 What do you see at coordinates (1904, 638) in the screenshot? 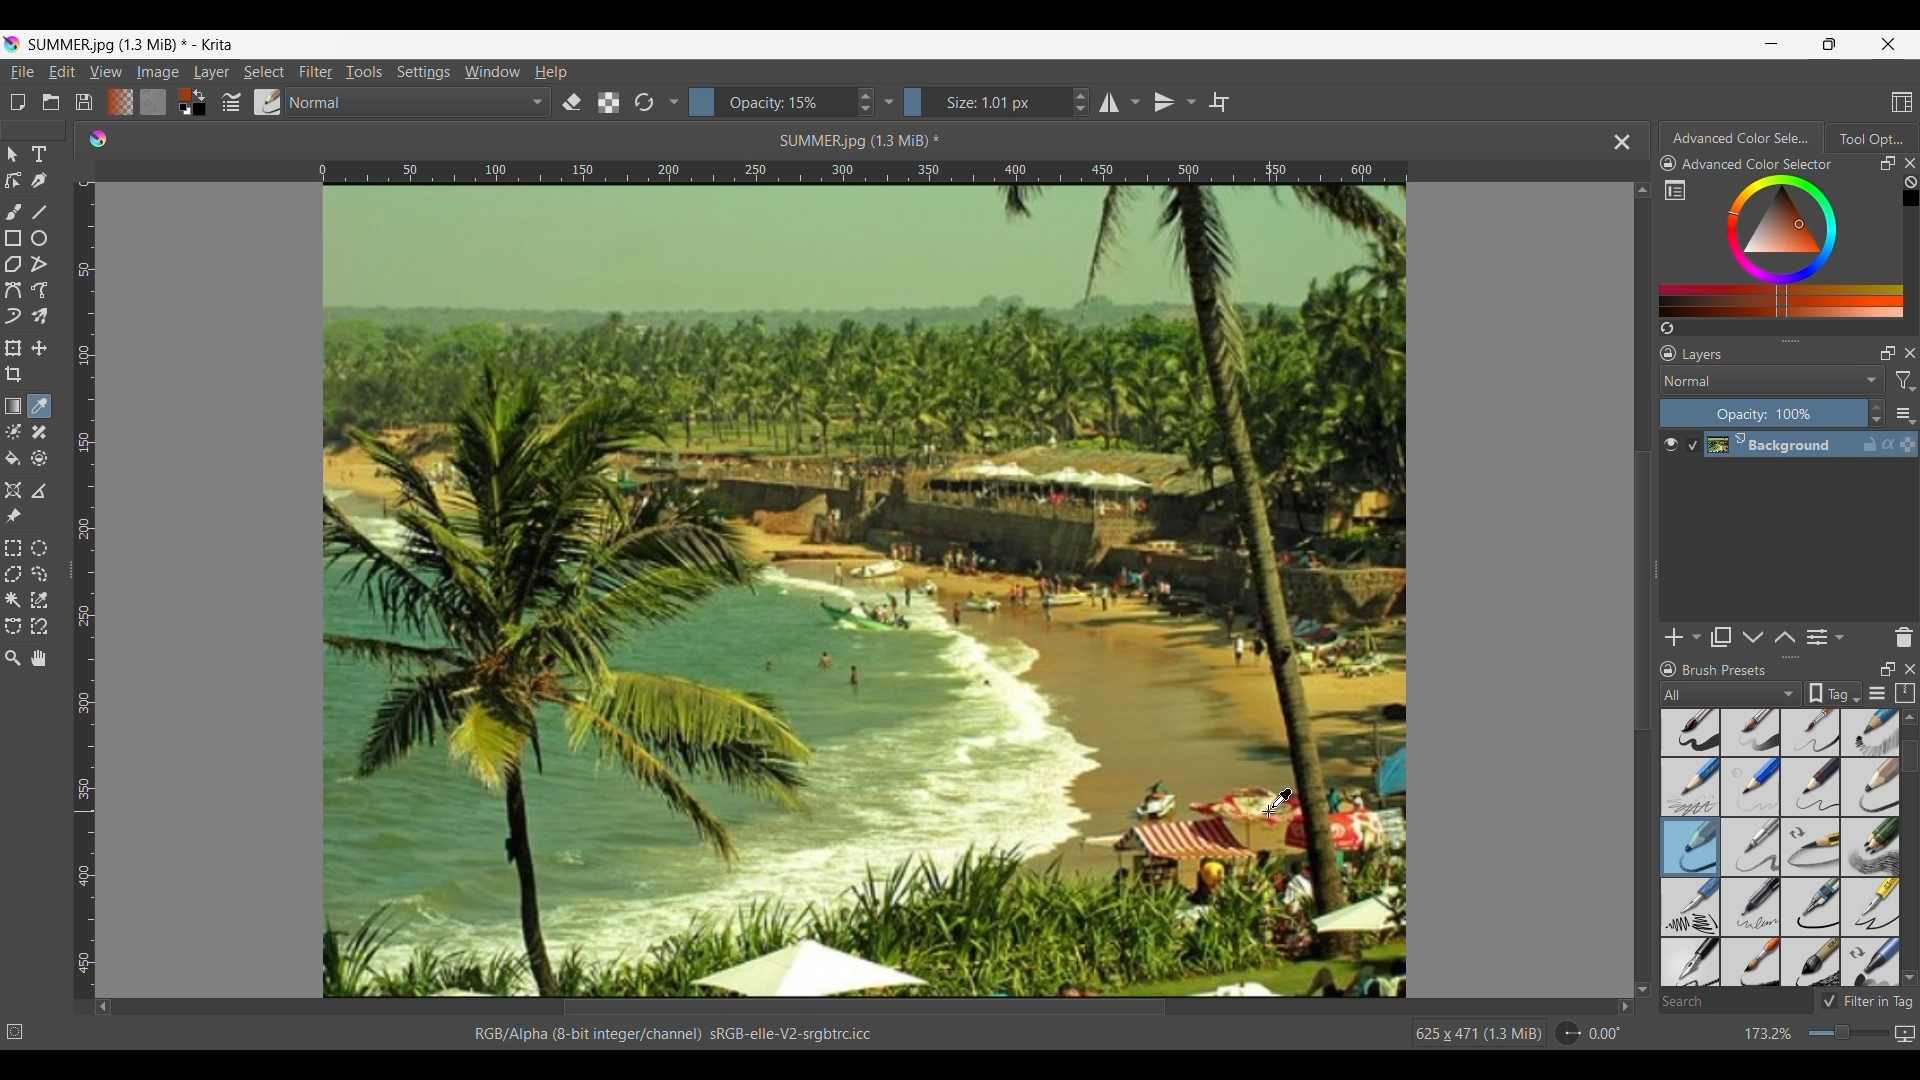
I see `Delete presets` at bounding box center [1904, 638].